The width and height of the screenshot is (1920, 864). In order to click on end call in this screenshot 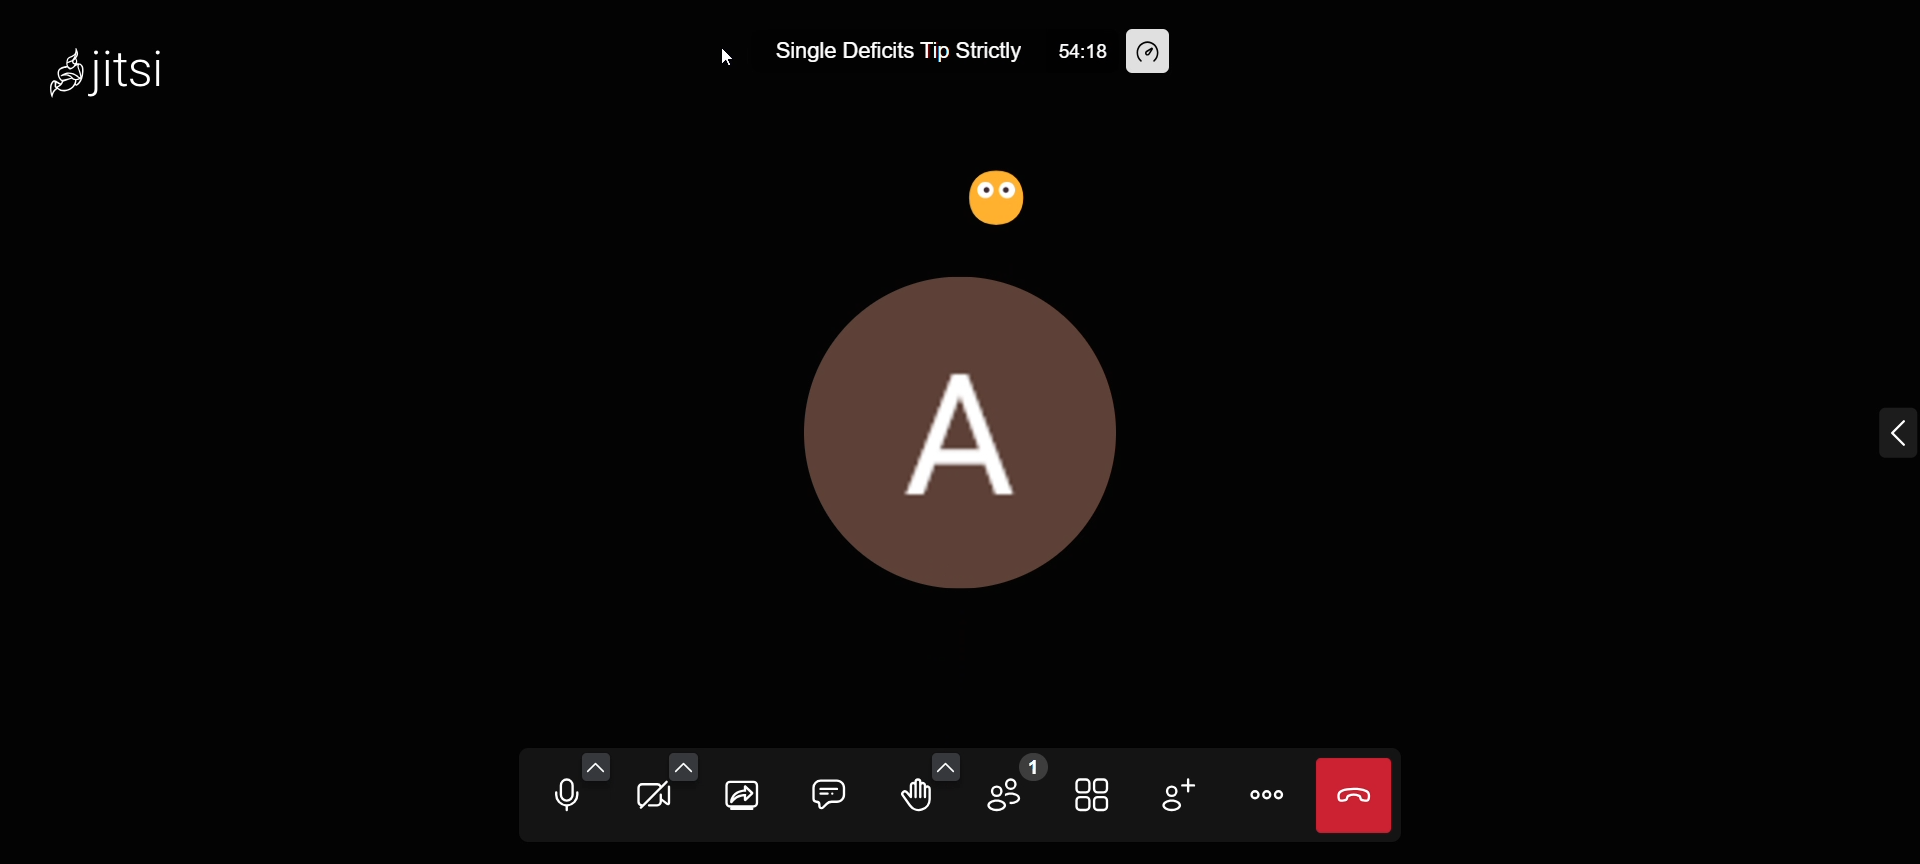, I will do `click(1354, 794)`.